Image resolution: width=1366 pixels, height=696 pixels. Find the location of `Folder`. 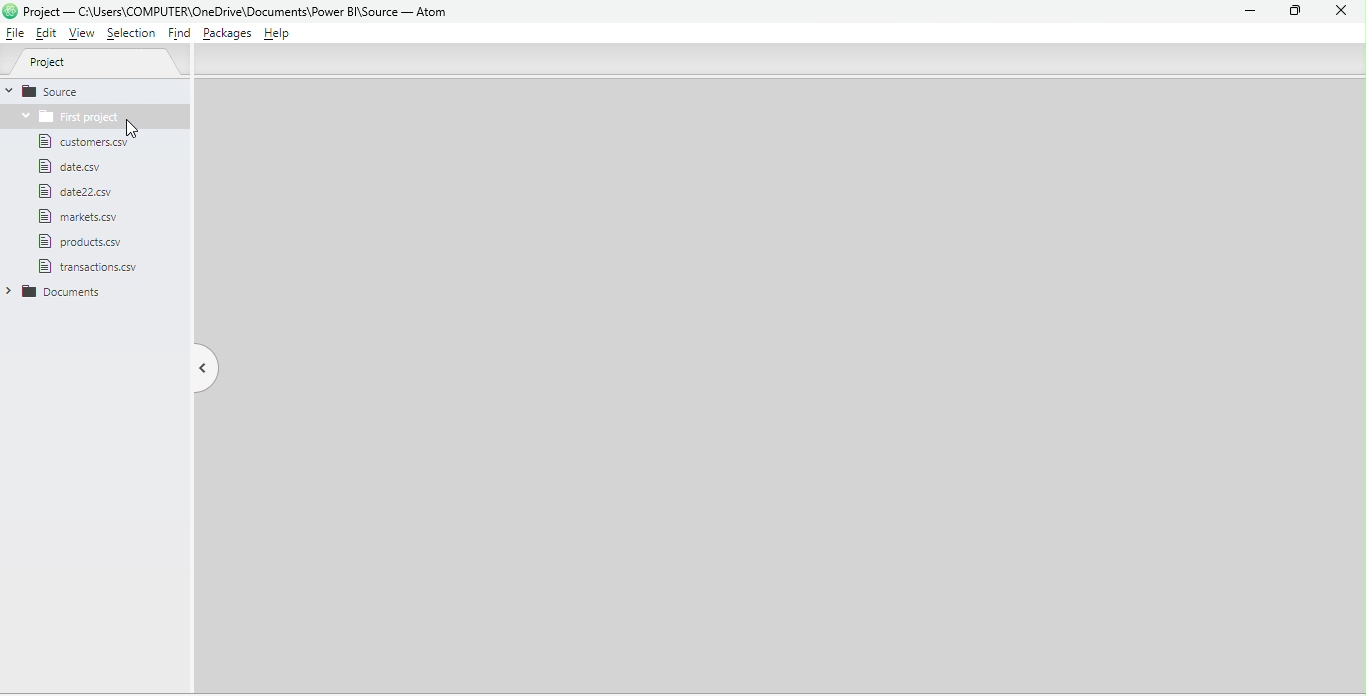

Folder is located at coordinates (67, 116).